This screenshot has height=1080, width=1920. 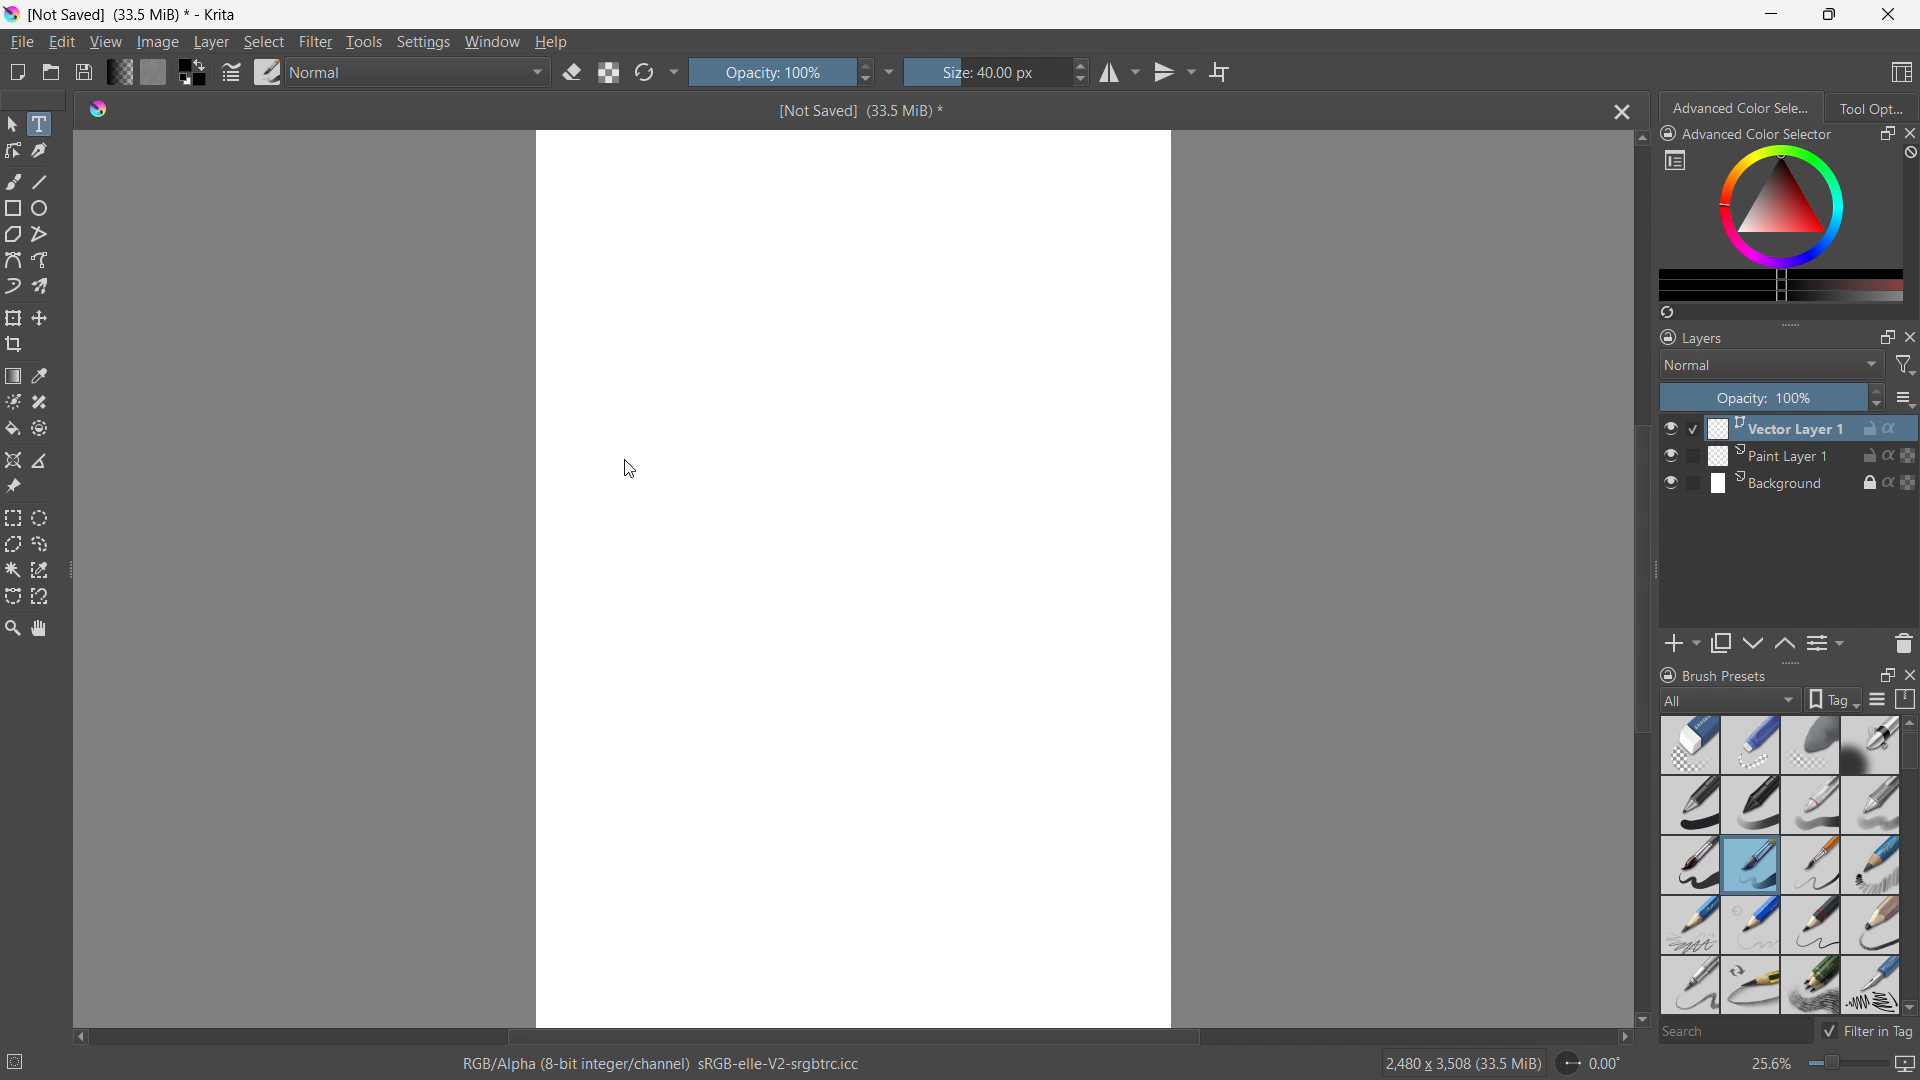 What do you see at coordinates (1641, 1021) in the screenshot?
I see `scroll down` at bounding box center [1641, 1021].